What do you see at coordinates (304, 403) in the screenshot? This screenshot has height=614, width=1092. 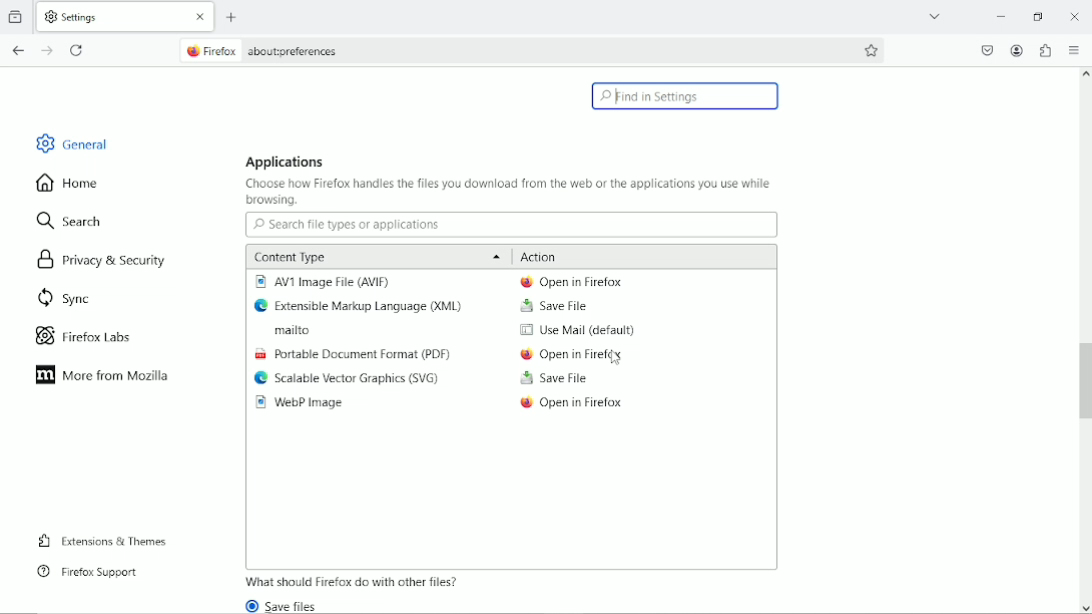 I see `WebP Image` at bounding box center [304, 403].